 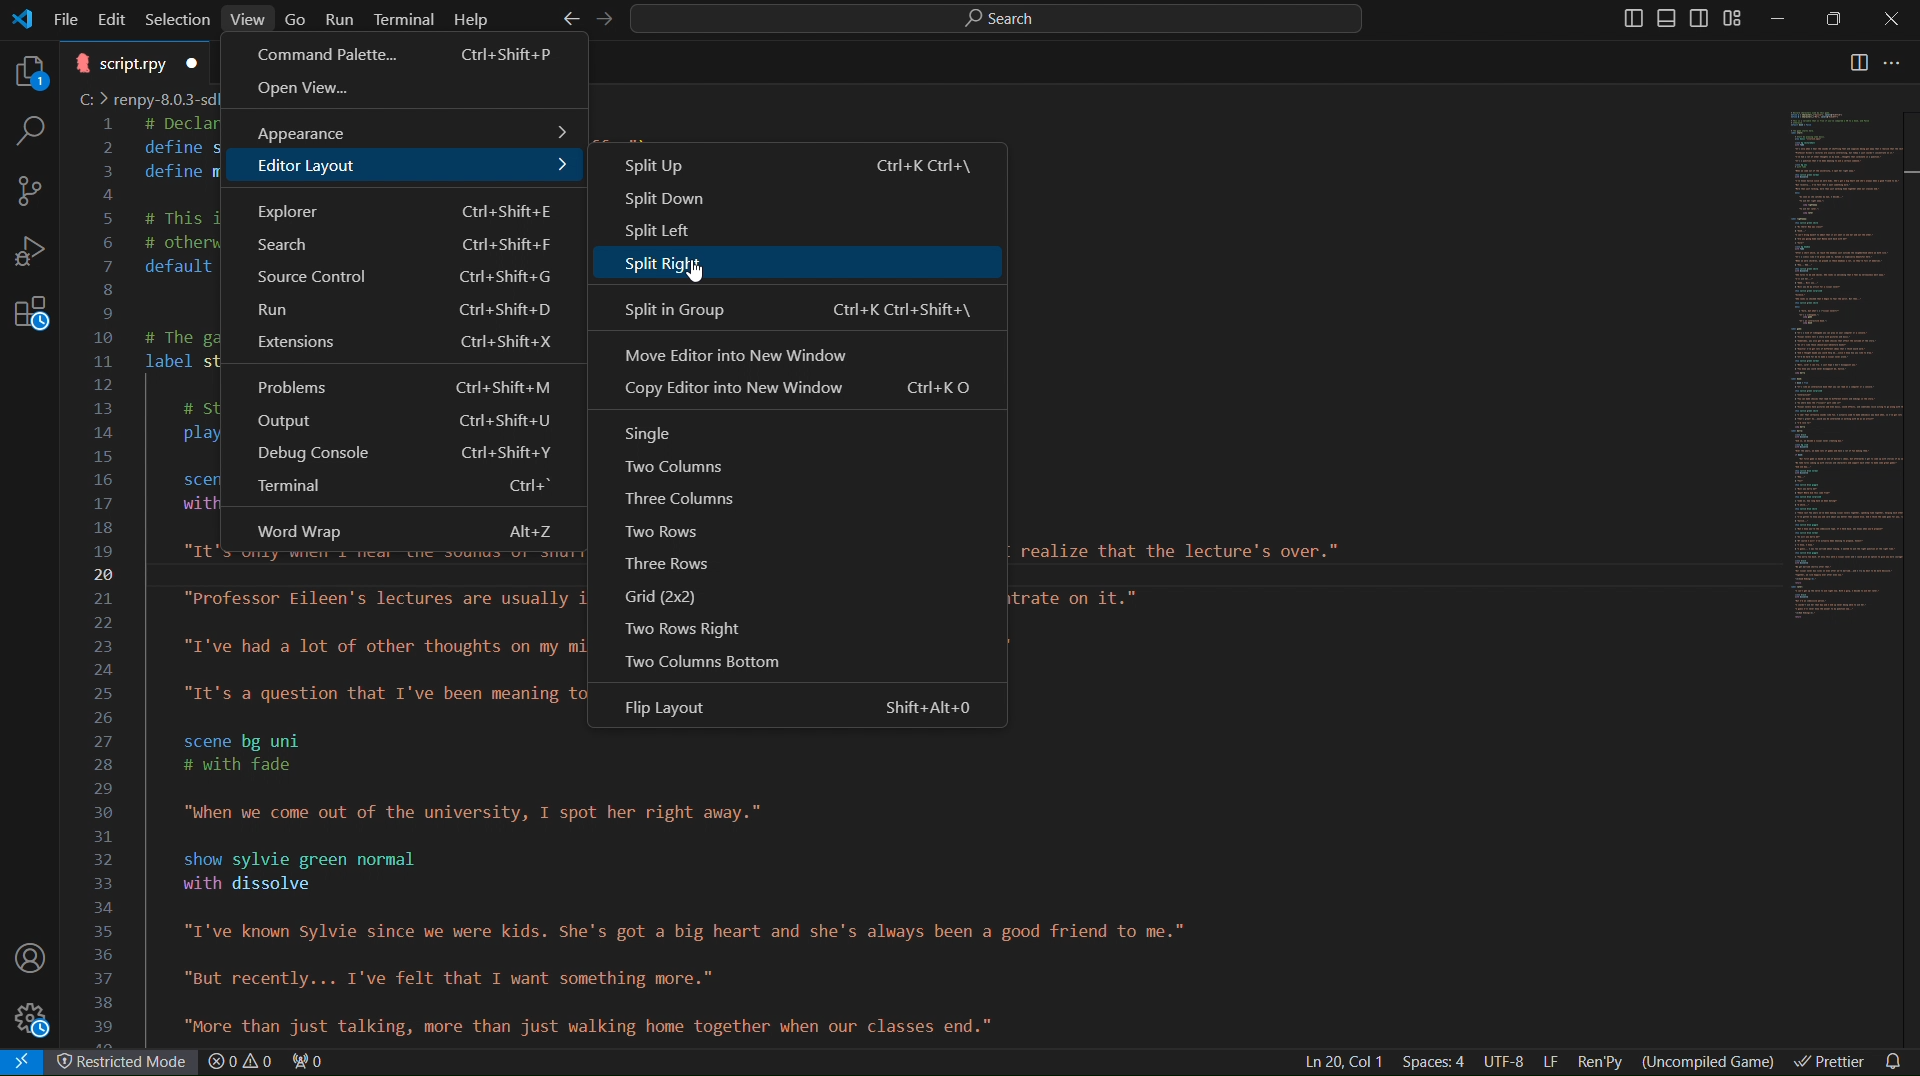 I want to click on Open View, so click(x=406, y=92).